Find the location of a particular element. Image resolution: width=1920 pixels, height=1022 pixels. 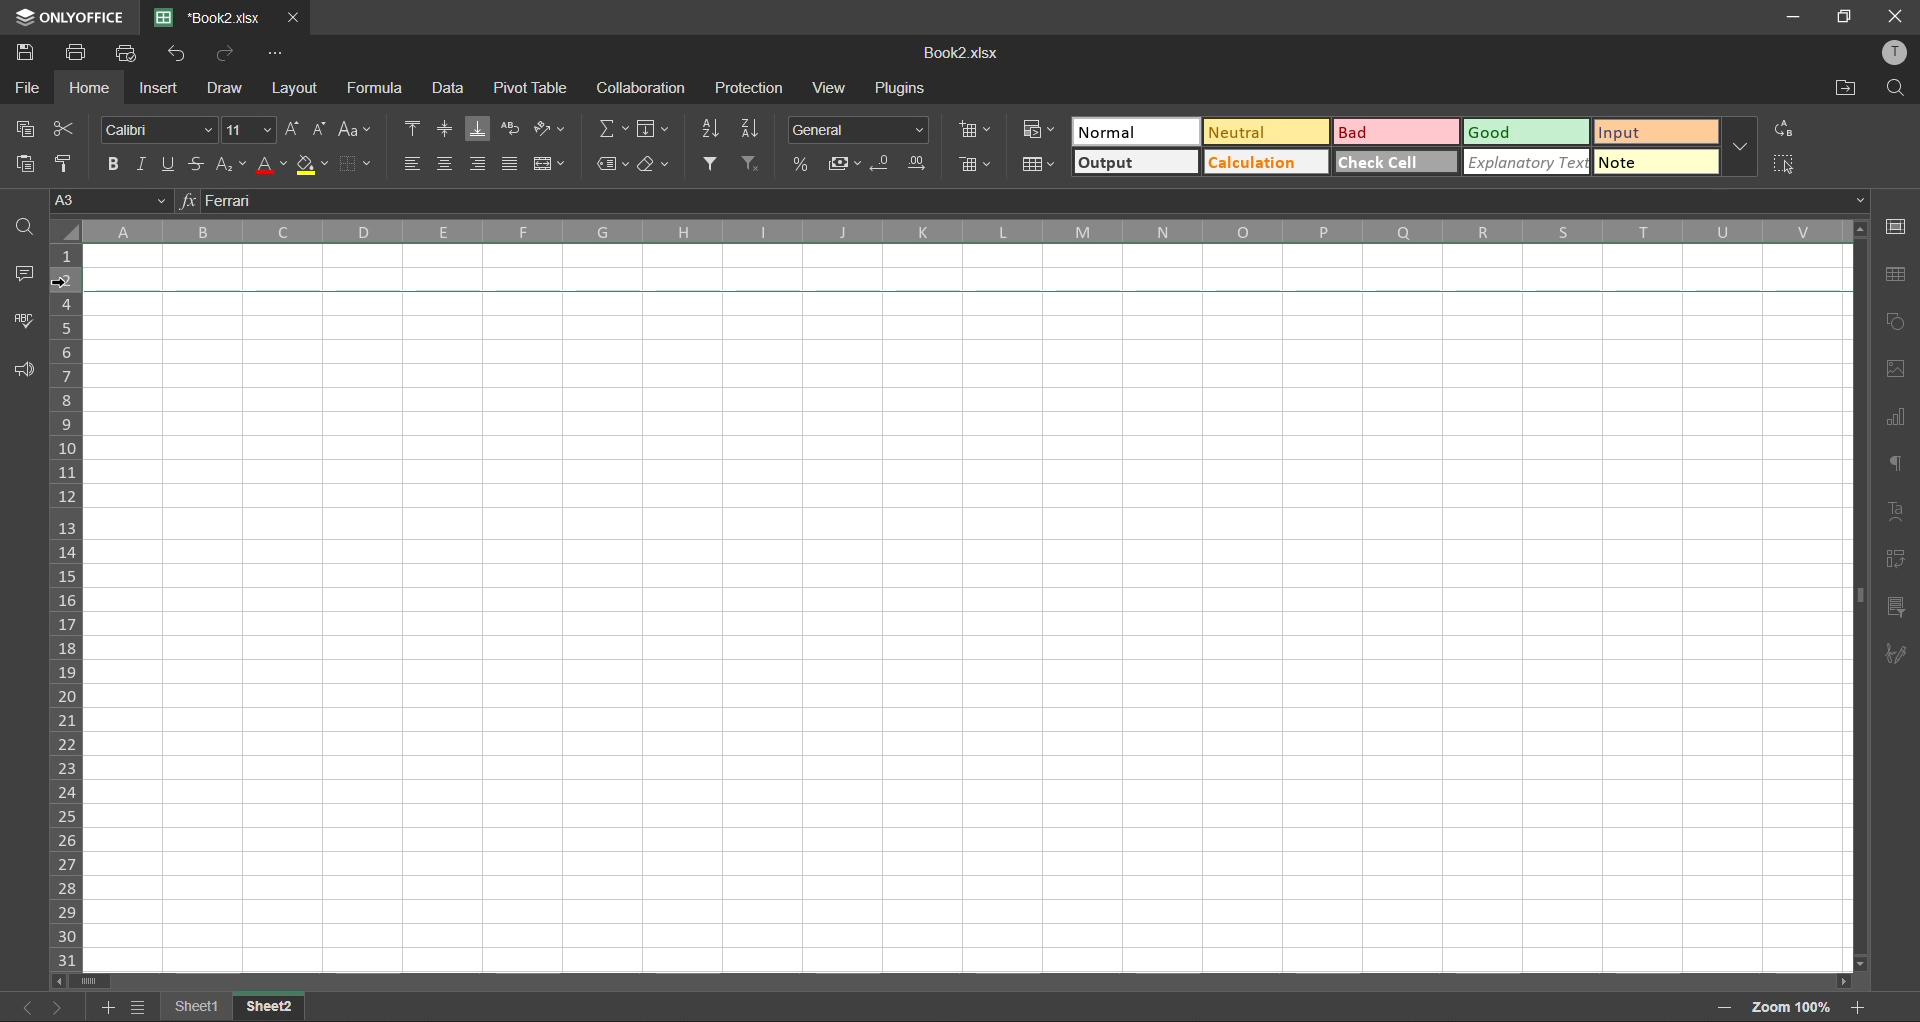

align top is located at coordinates (416, 128).